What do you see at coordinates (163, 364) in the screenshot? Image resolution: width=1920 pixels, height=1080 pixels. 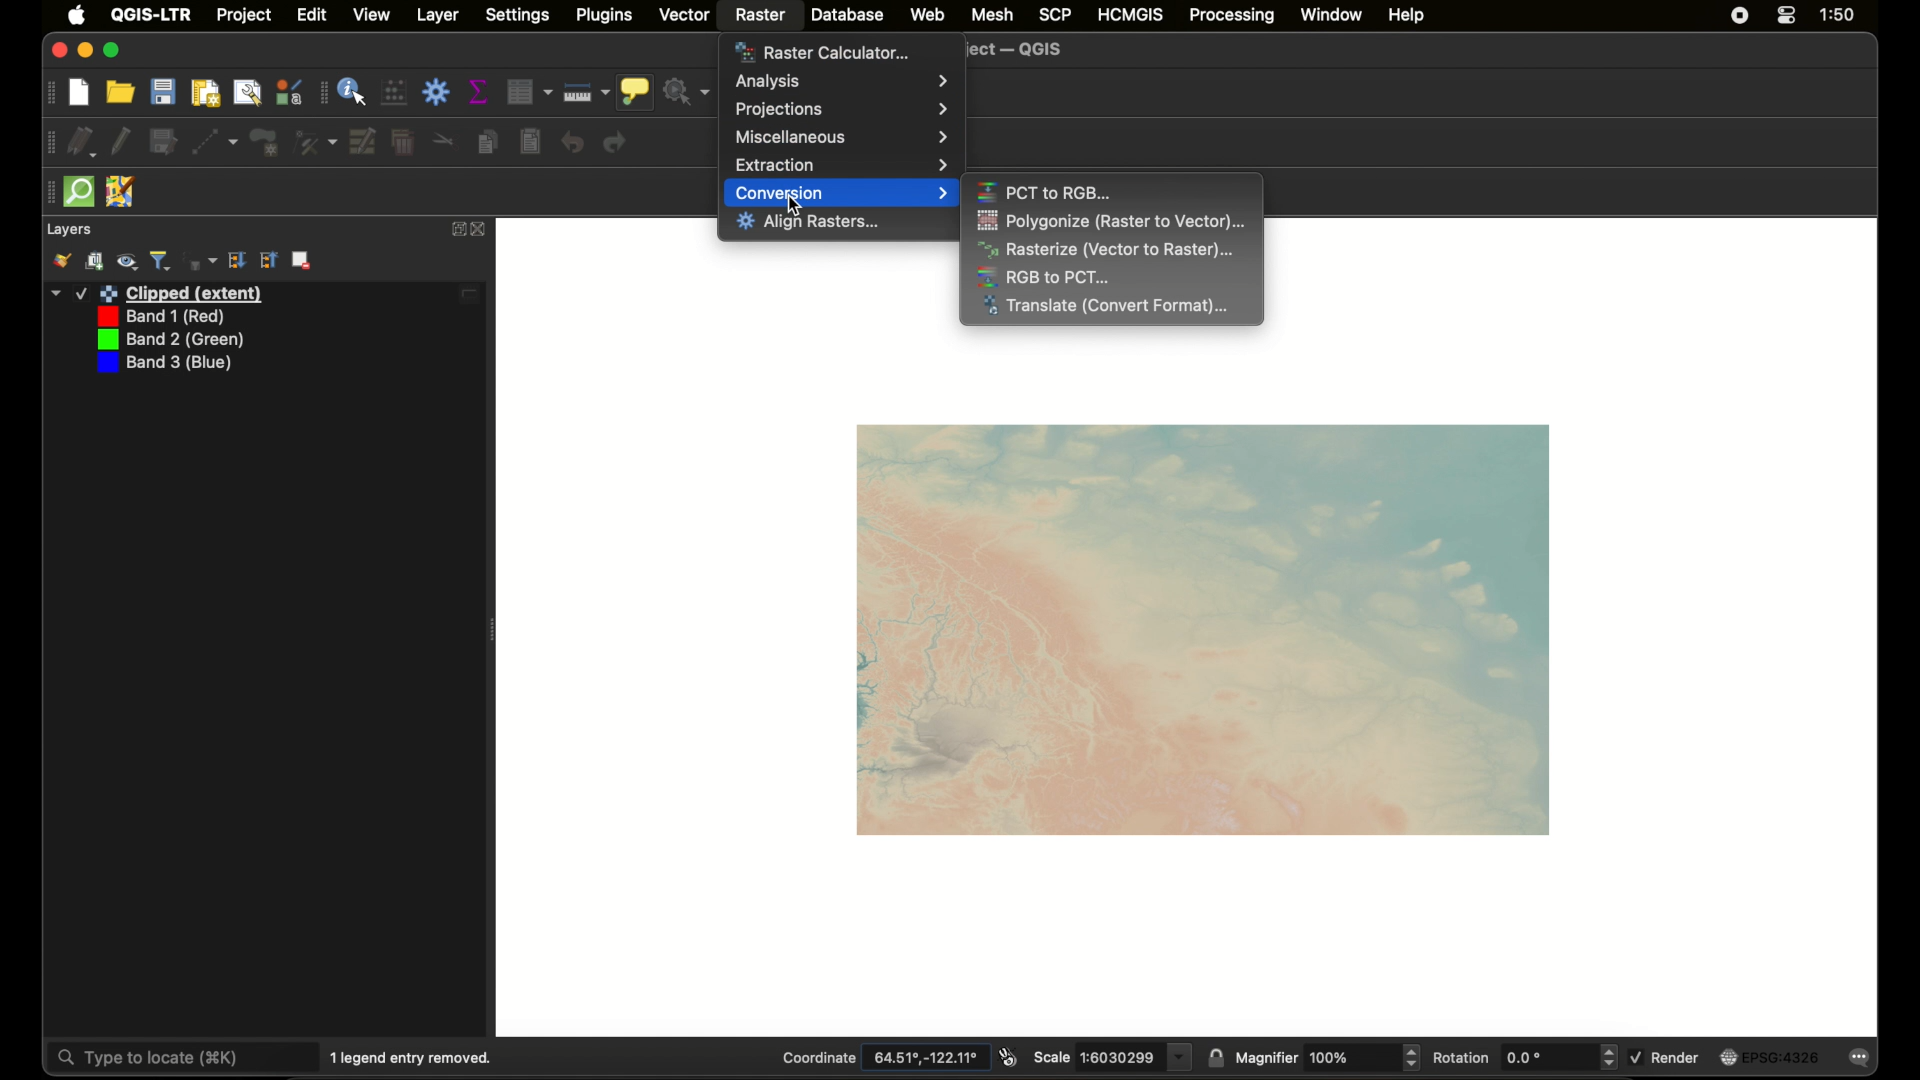 I see `band 3` at bounding box center [163, 364].